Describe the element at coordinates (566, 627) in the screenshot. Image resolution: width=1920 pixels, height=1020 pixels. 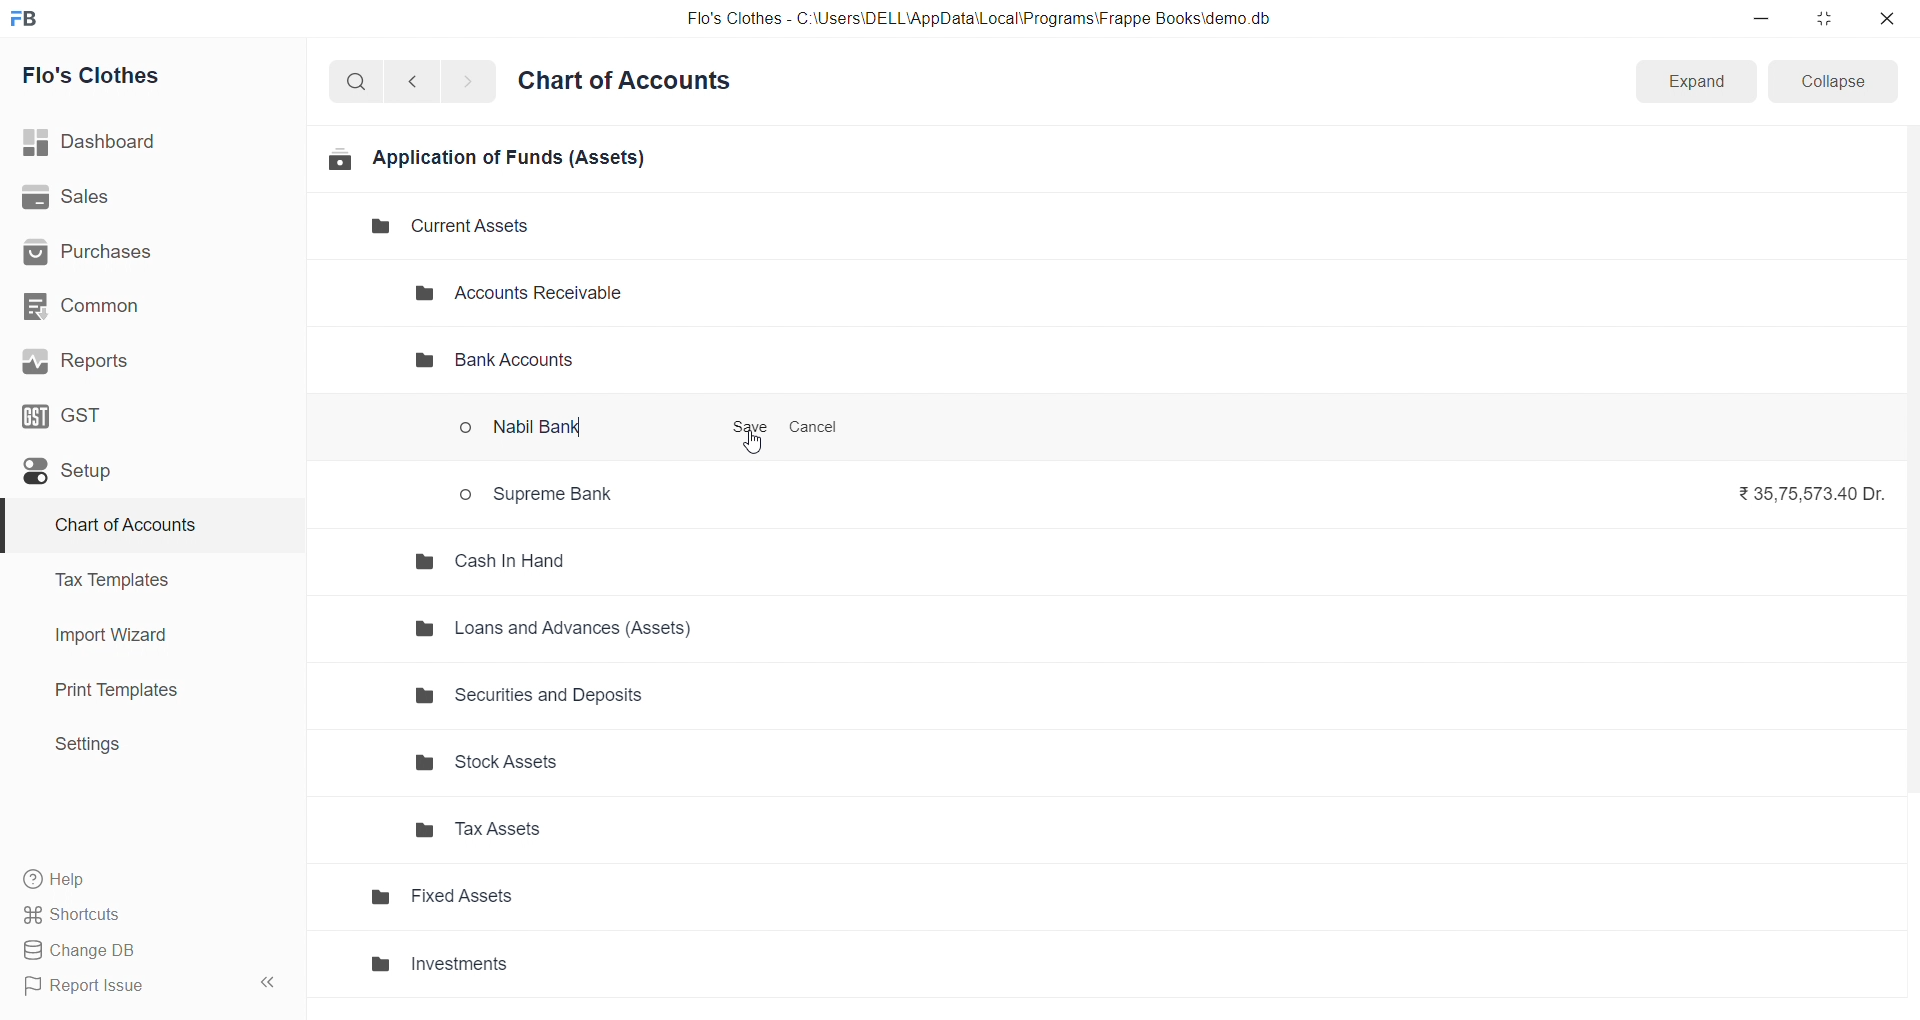
I see `Loans and Advances (Assets)` at that location.